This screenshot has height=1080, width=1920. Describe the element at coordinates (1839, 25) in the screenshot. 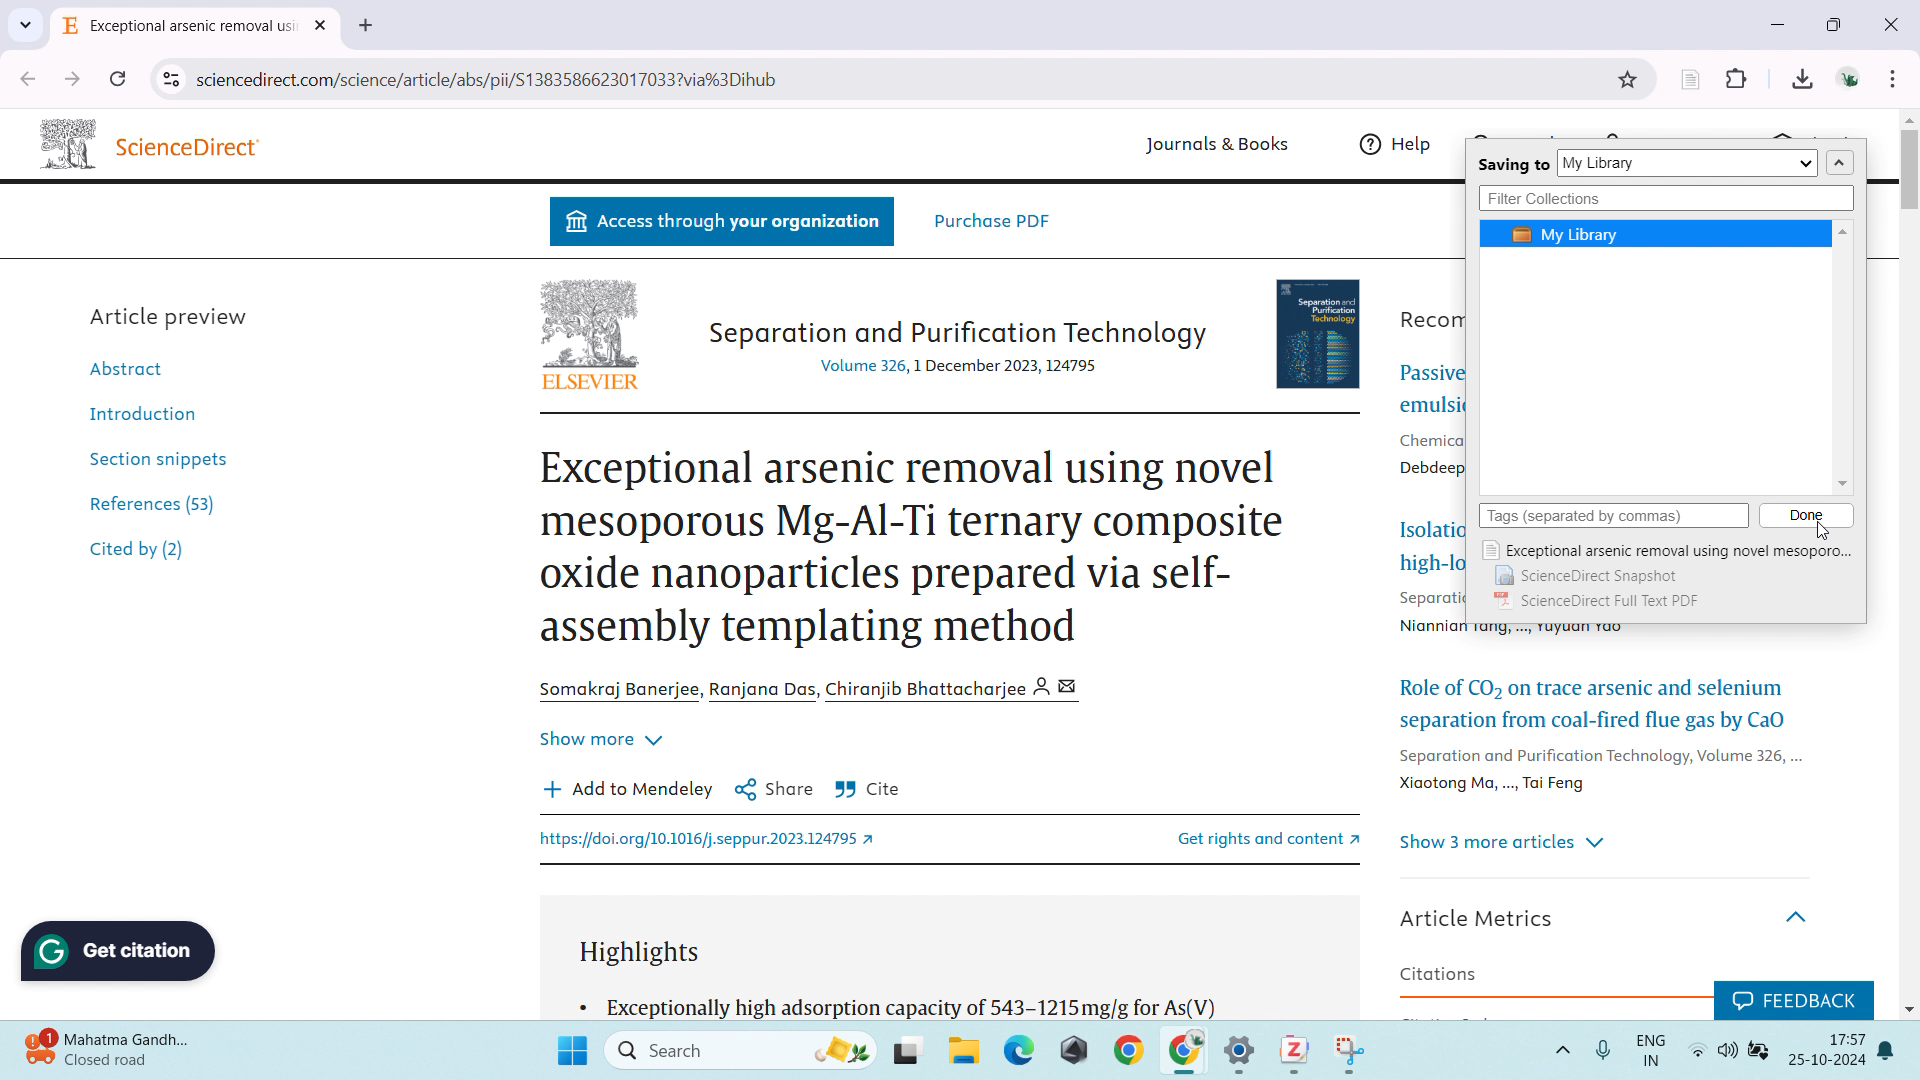

I see `maximize` at that location.